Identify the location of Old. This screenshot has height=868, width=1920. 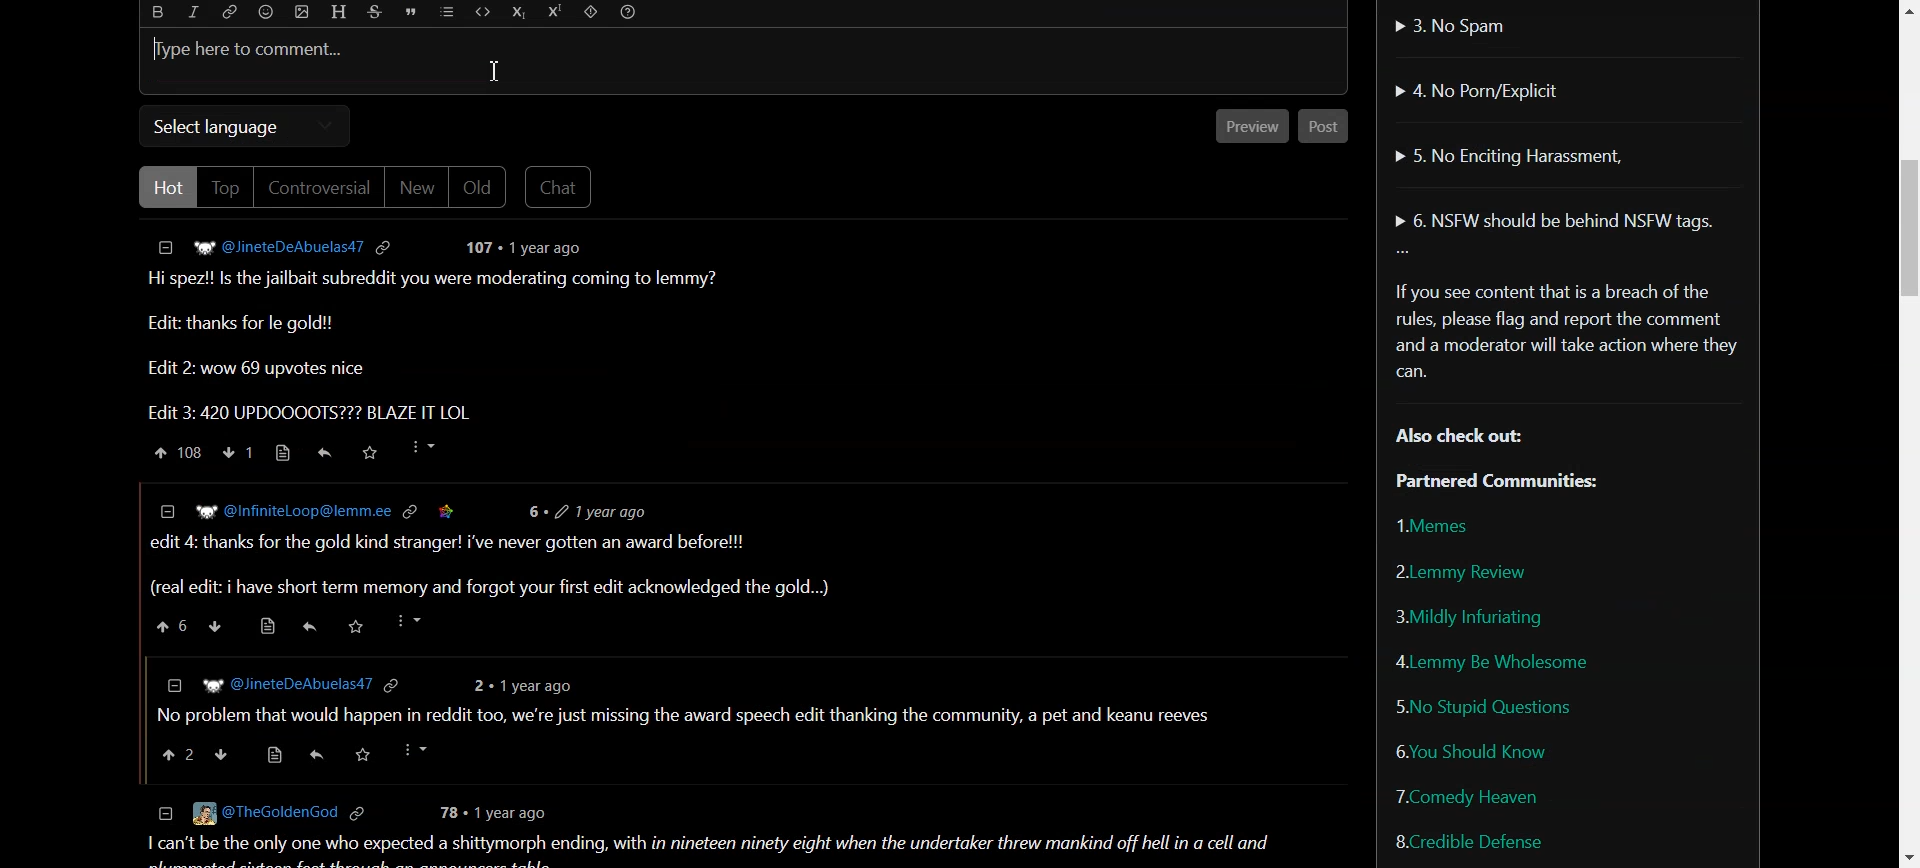
(480, 187).